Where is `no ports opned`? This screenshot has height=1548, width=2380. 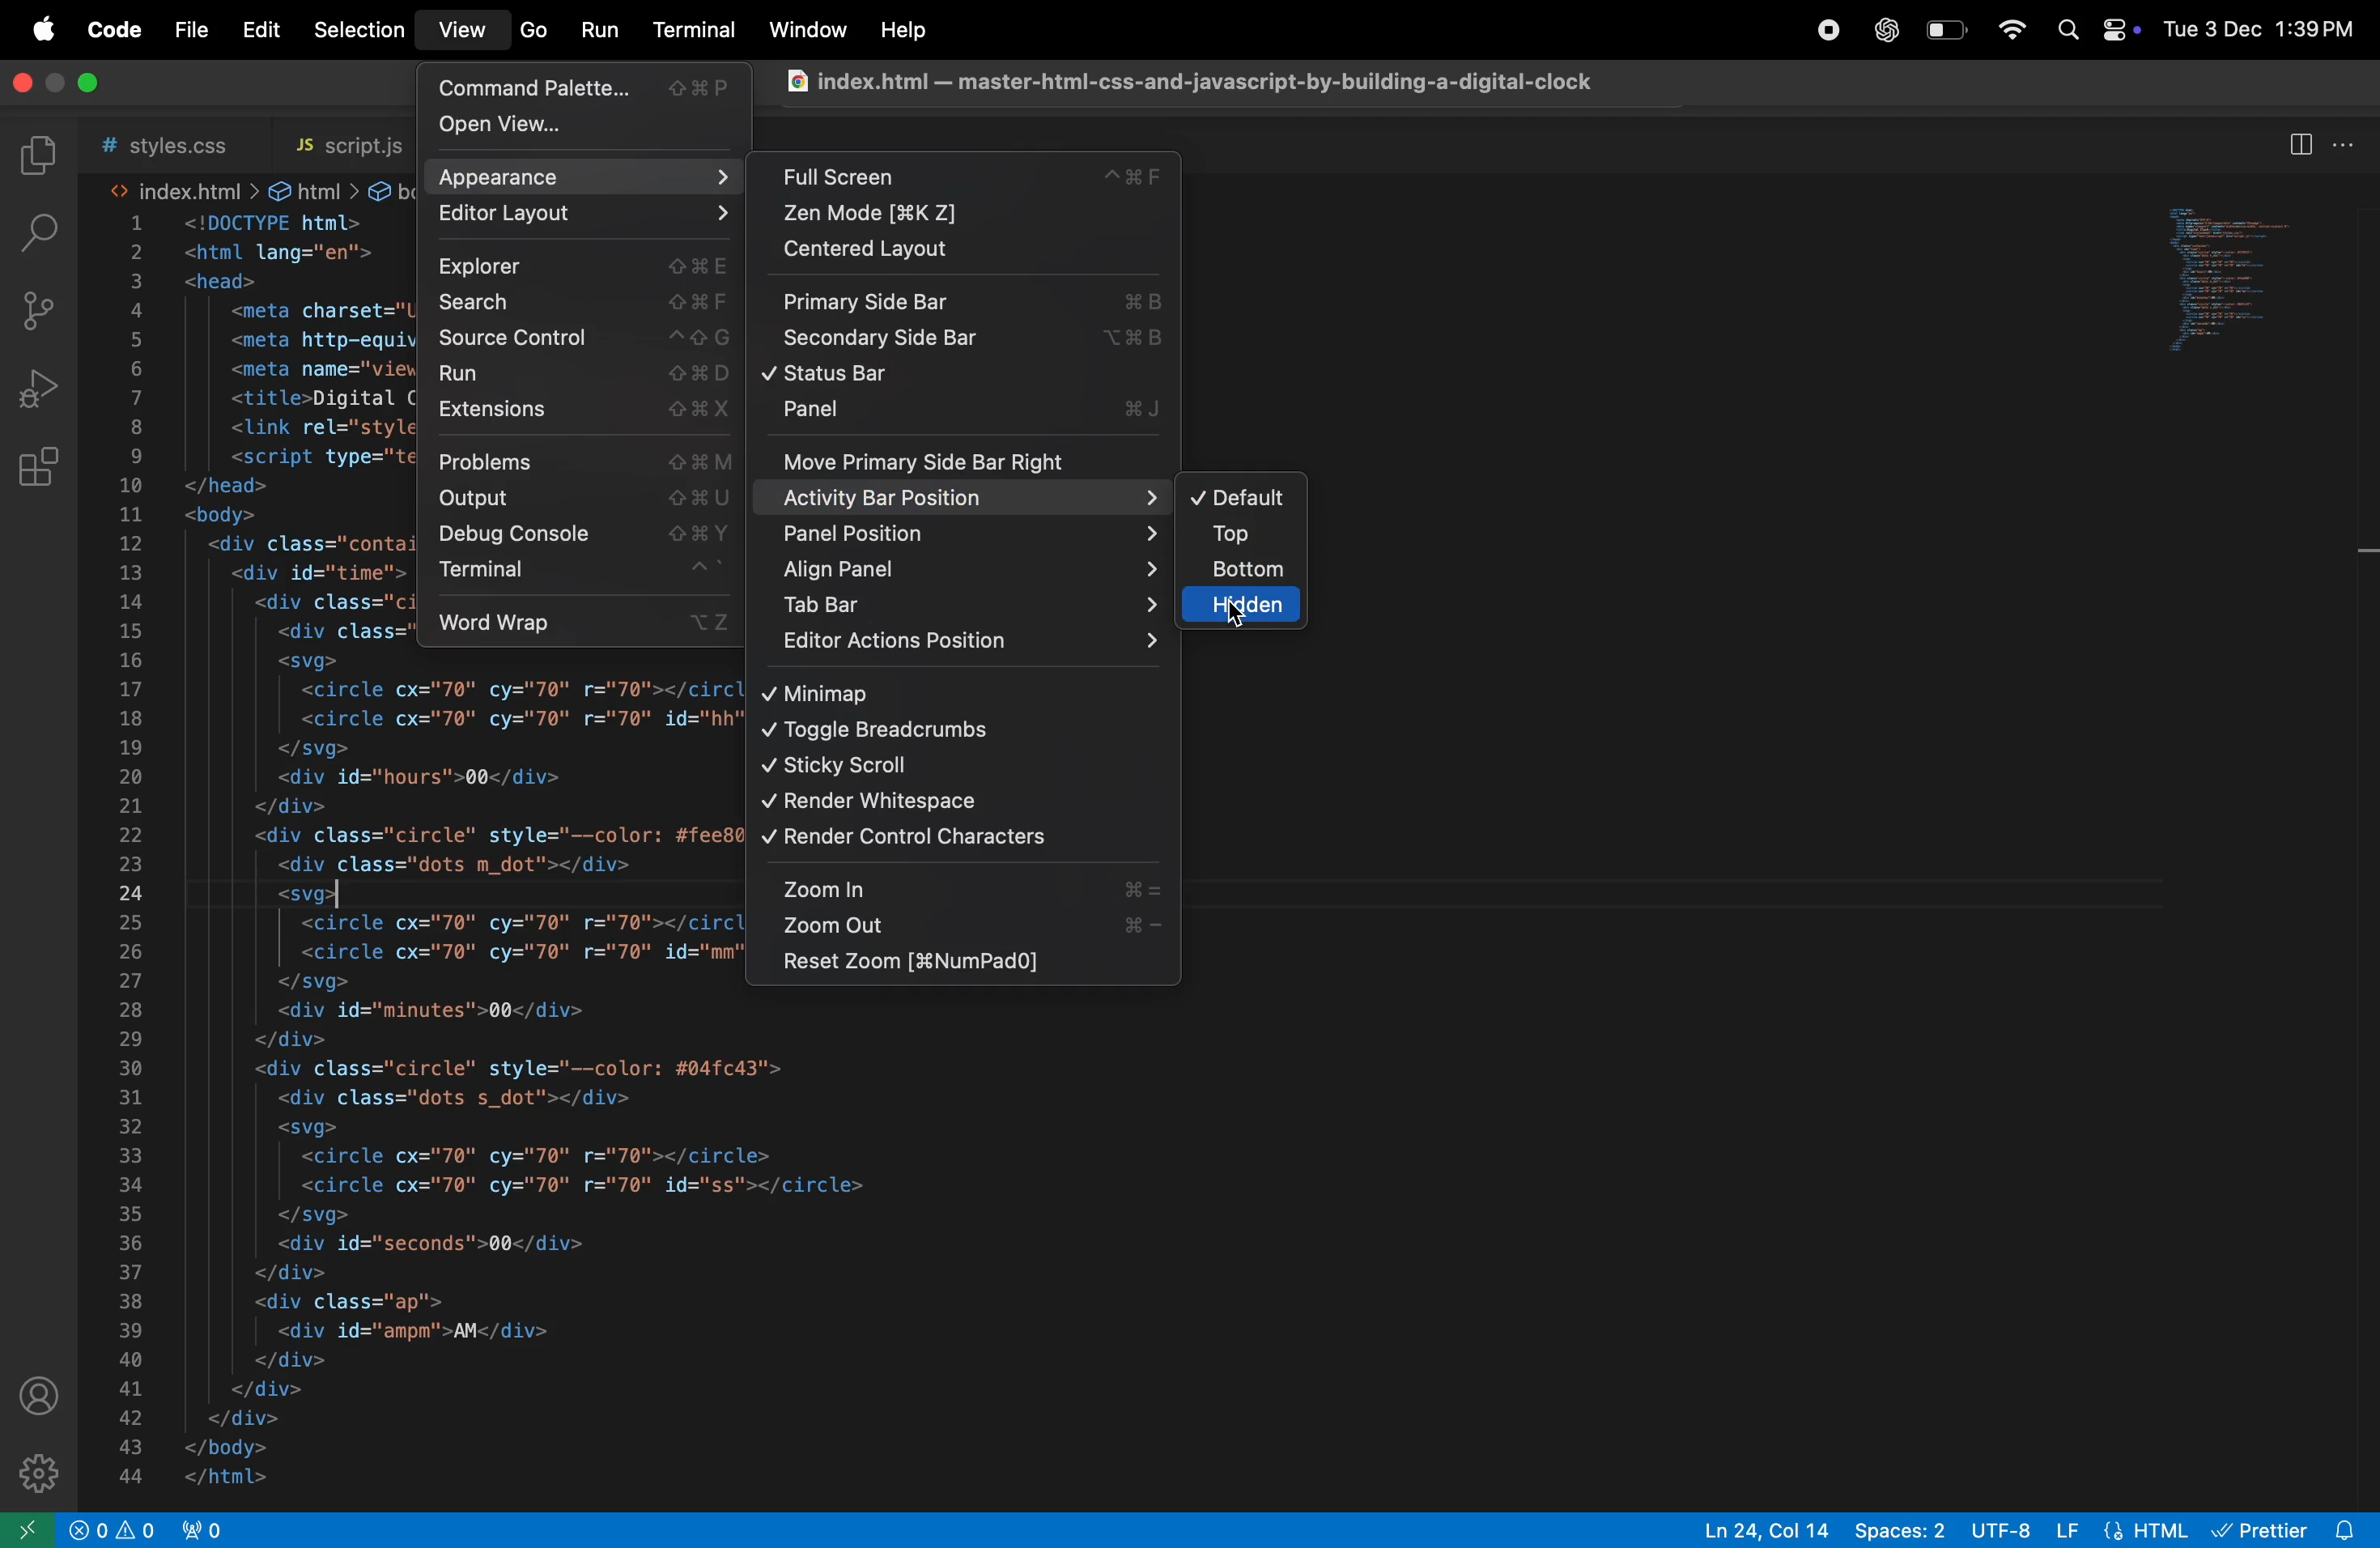
no ports opned is located at coordinates (175, 1530).